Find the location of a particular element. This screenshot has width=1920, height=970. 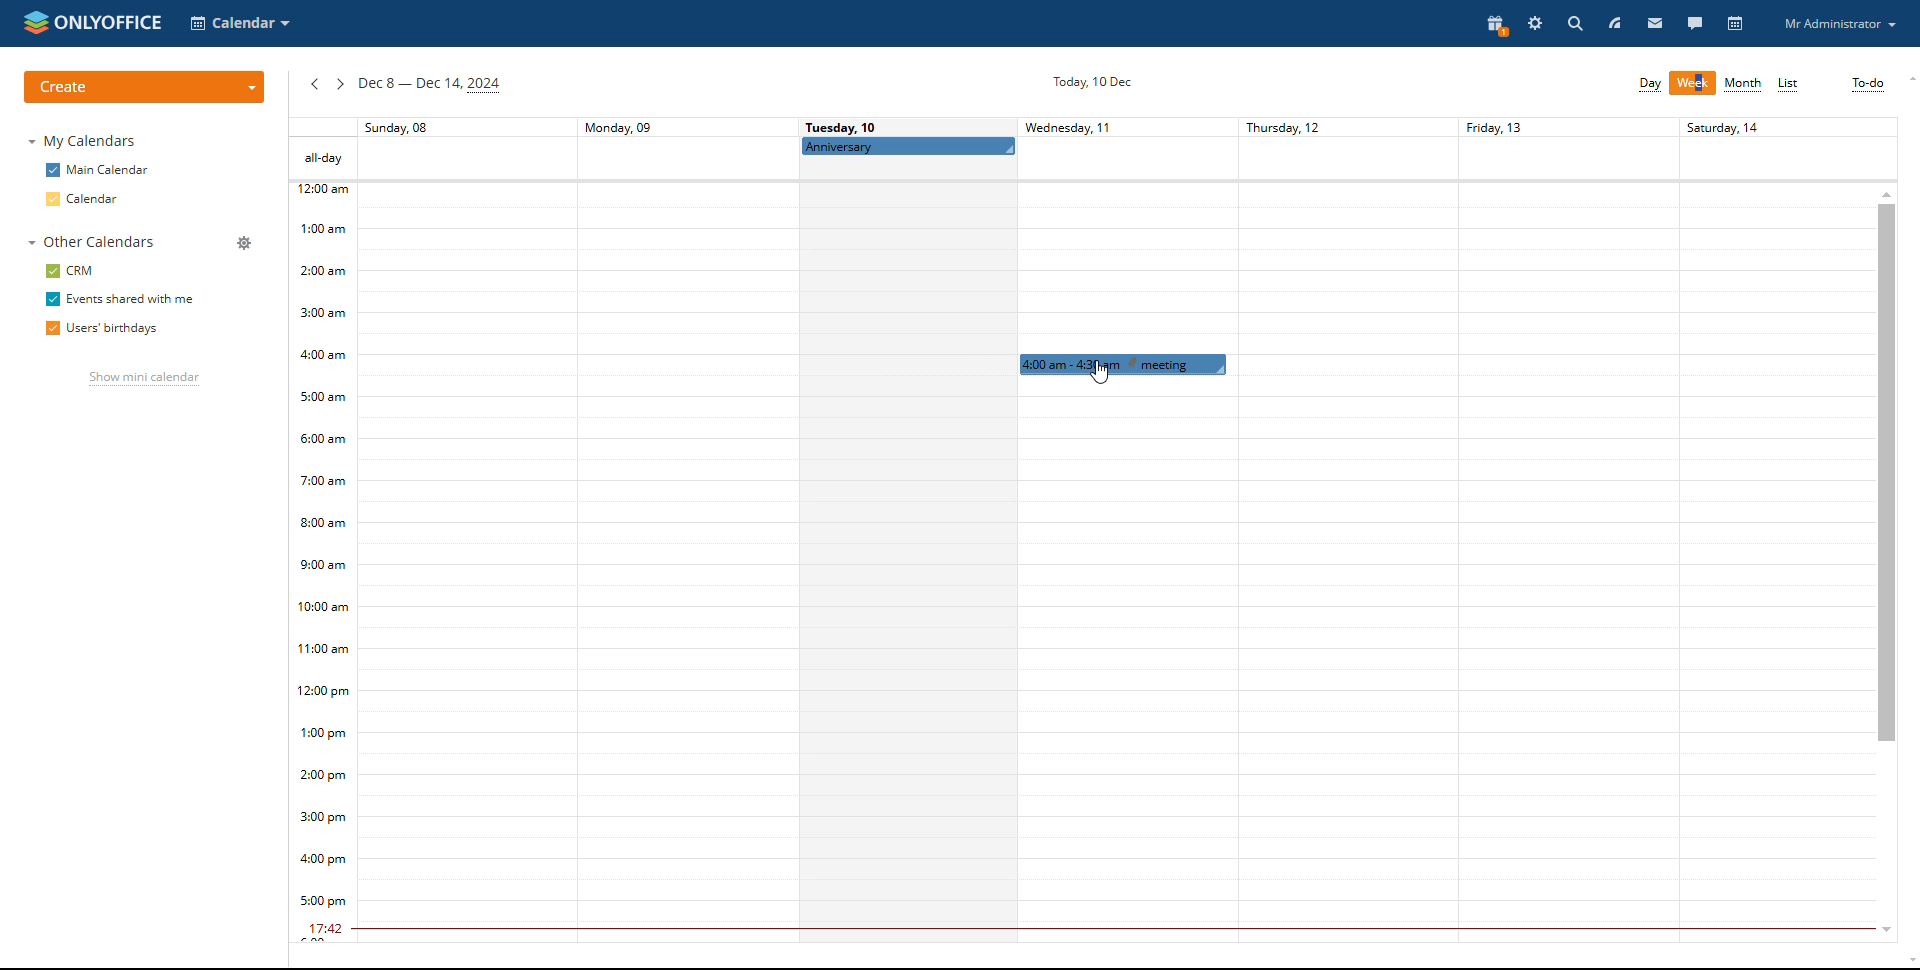

list view is located at coordinates (1790, 85).